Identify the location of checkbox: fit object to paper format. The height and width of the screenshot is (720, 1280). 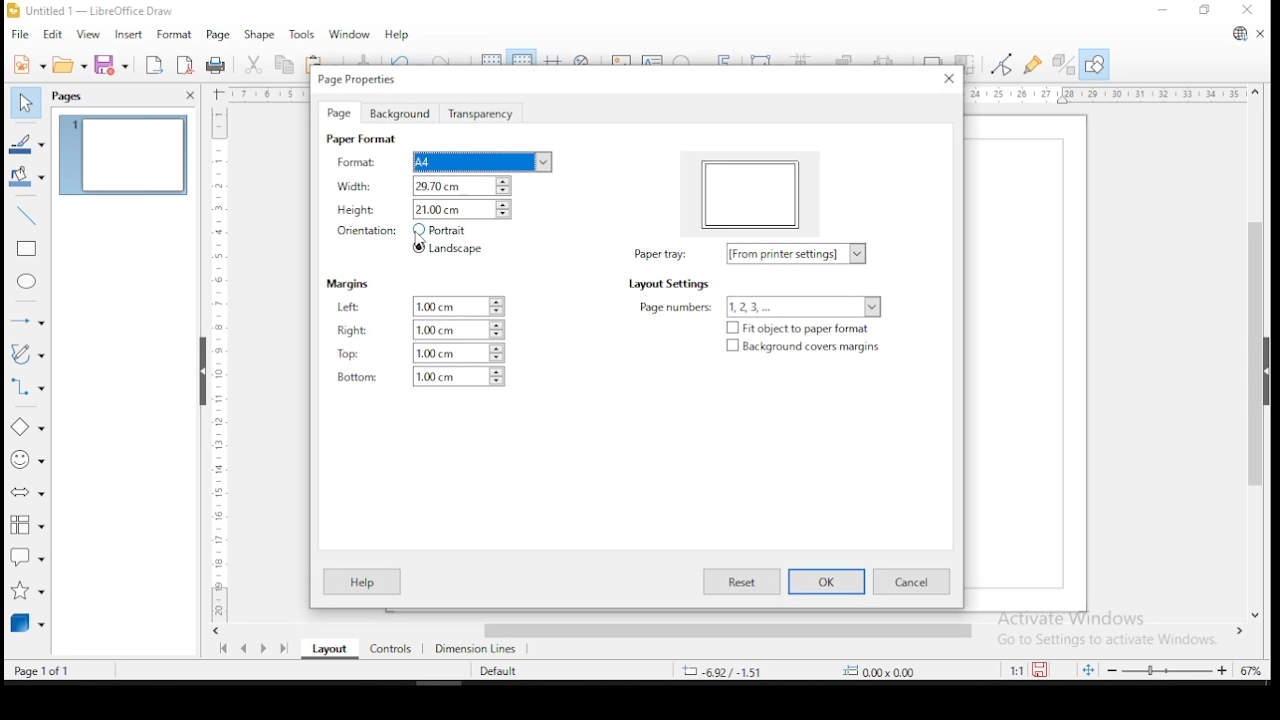
(803, 327).